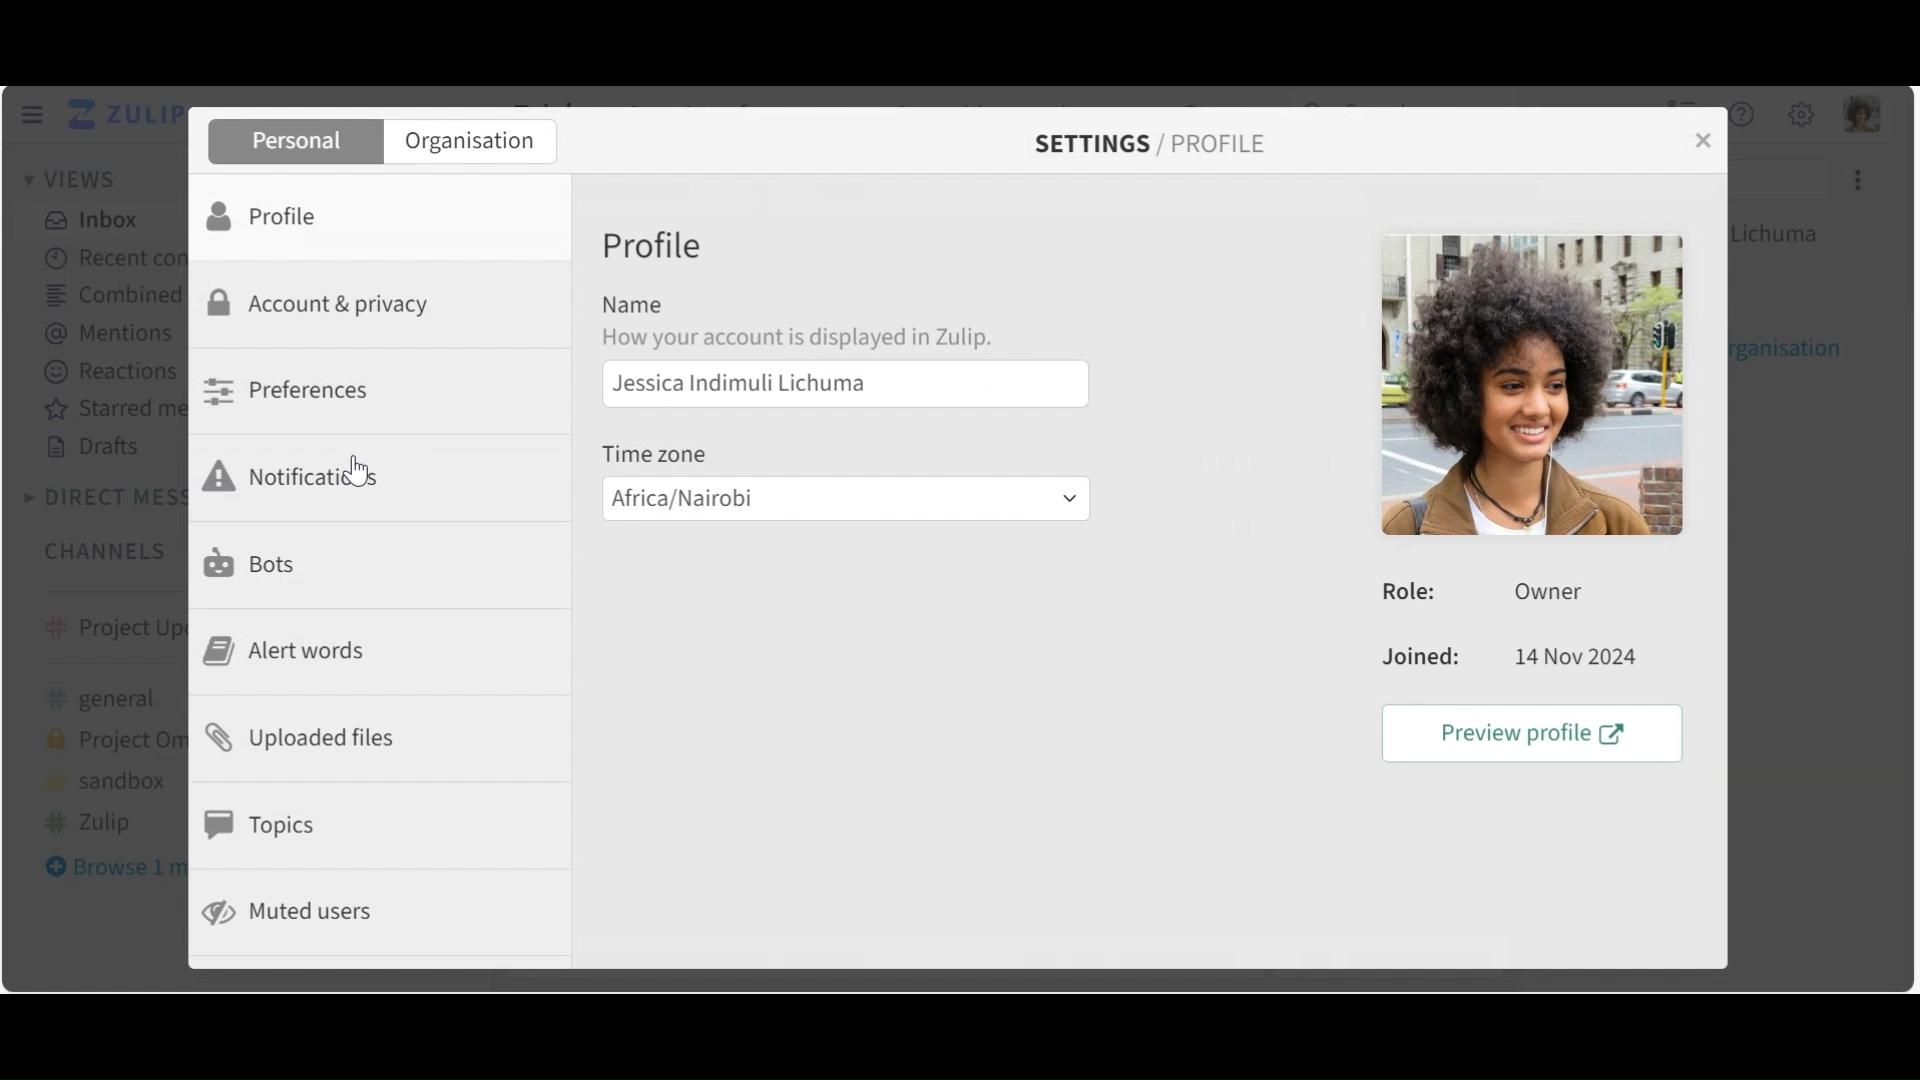 The width and height of the screenshot is (1920, 1080). What do you see at coordinates (367, 481) in the screenshot?
I see `cursor` at bounding box center [367, 481].